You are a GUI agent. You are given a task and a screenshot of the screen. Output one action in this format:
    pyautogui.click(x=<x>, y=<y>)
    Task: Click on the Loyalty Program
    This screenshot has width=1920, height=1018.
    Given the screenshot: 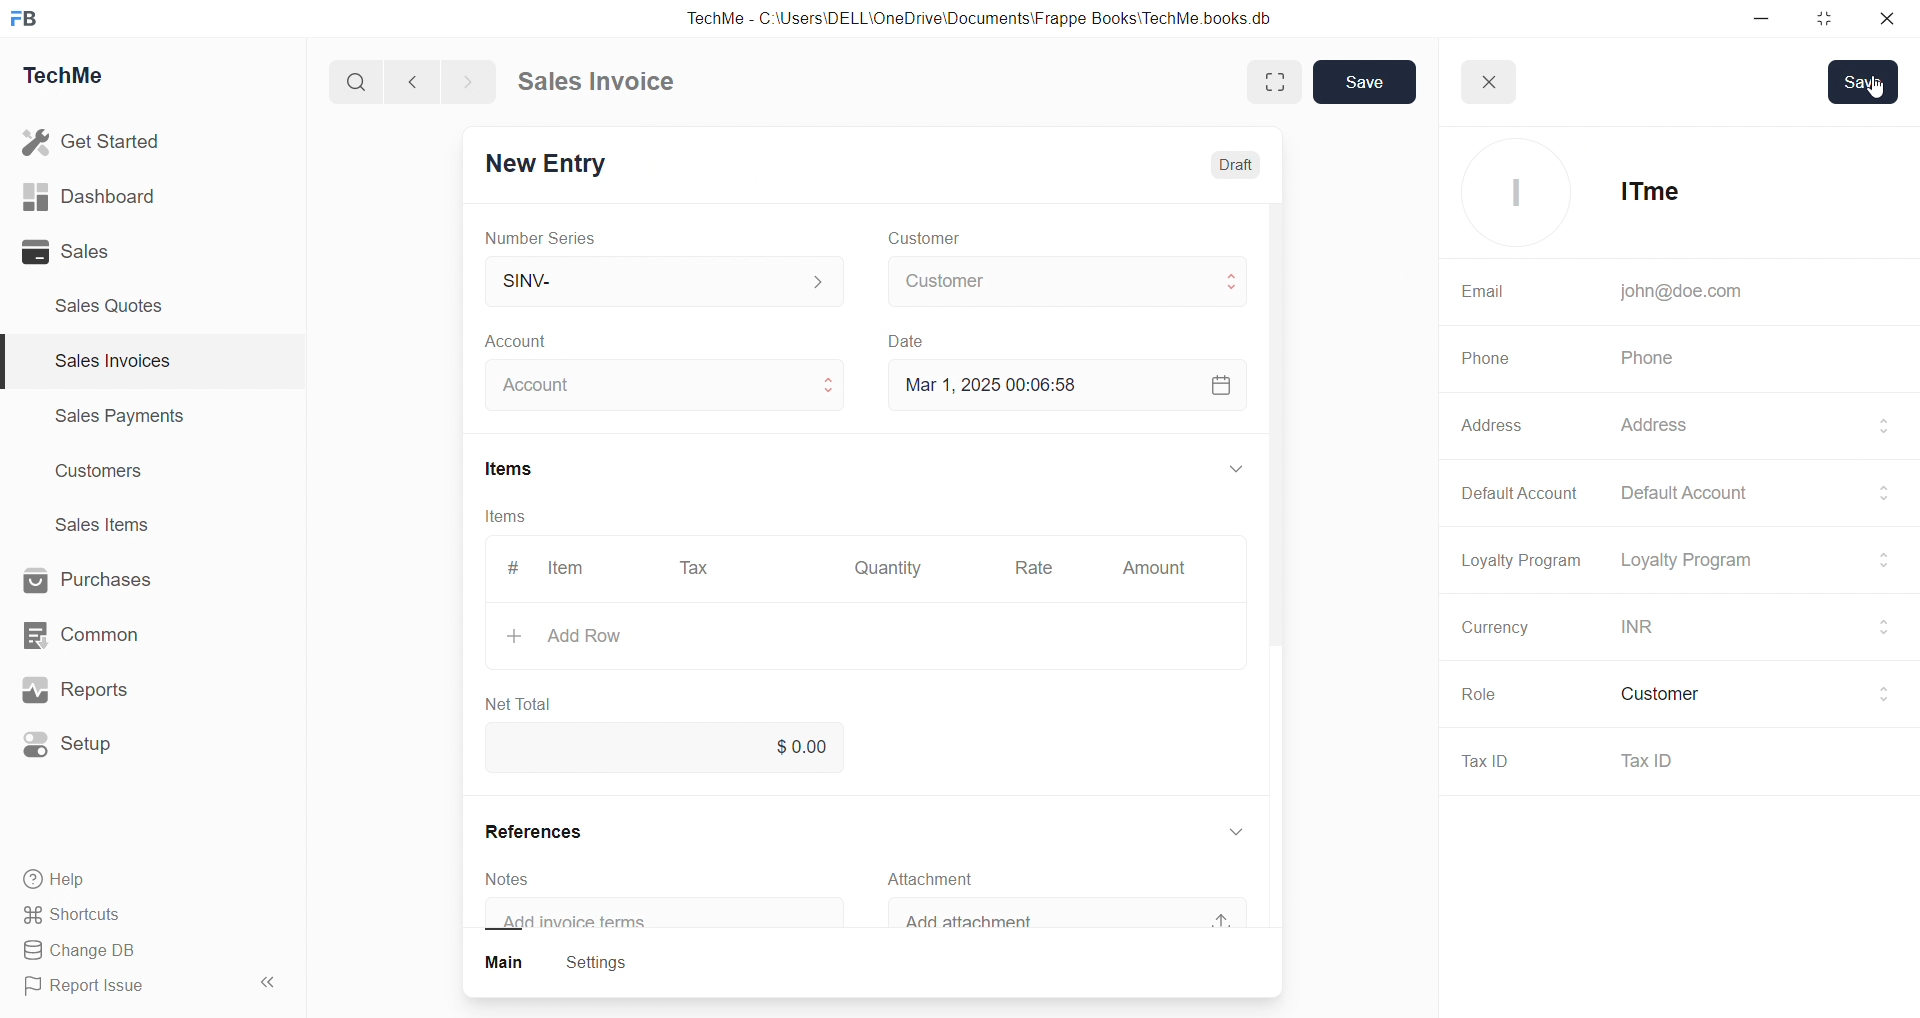 What is the action you would take?
    pyautogui.click(x=1511, y=559)
    